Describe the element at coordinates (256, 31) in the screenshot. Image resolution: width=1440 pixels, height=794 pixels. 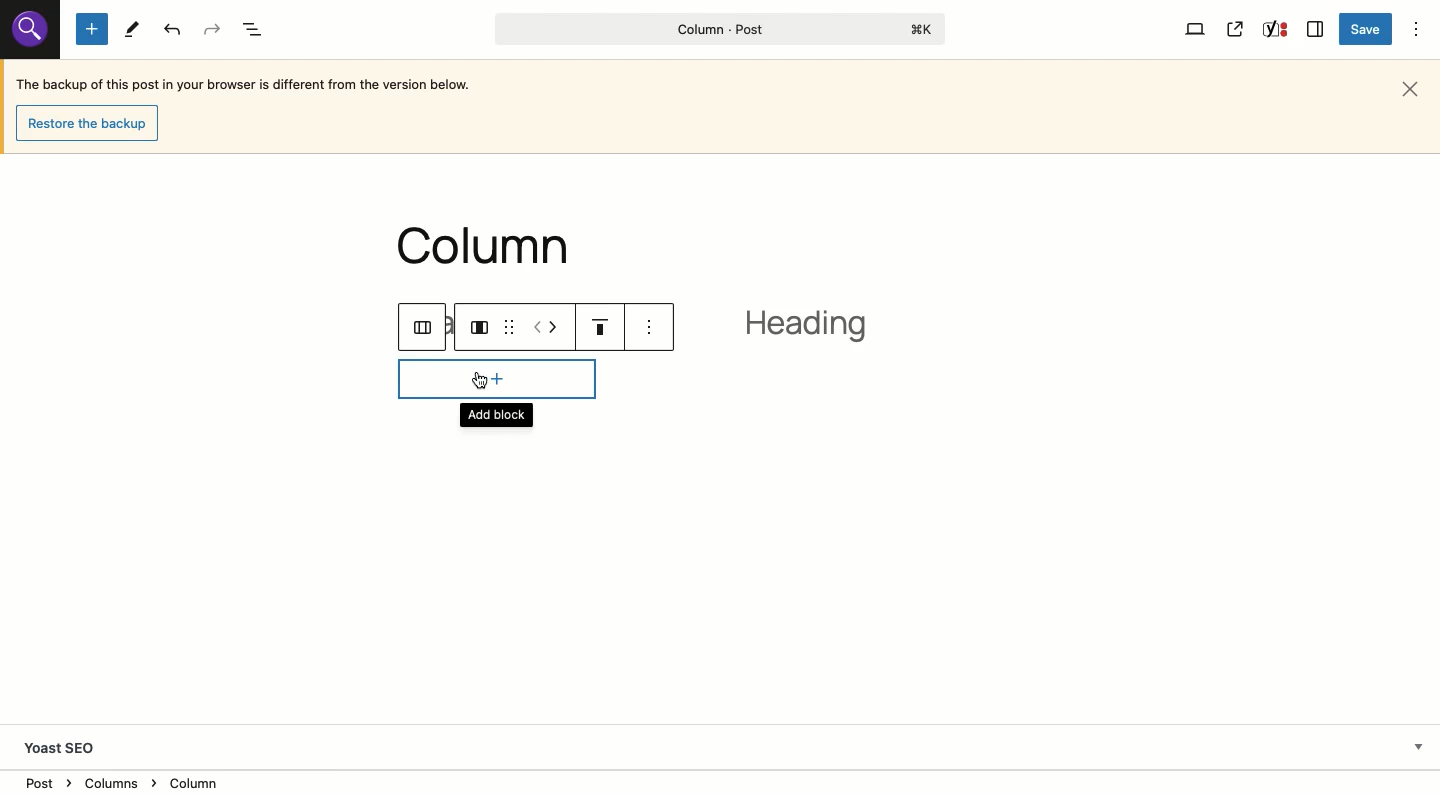
I see `Document overview` at that location.